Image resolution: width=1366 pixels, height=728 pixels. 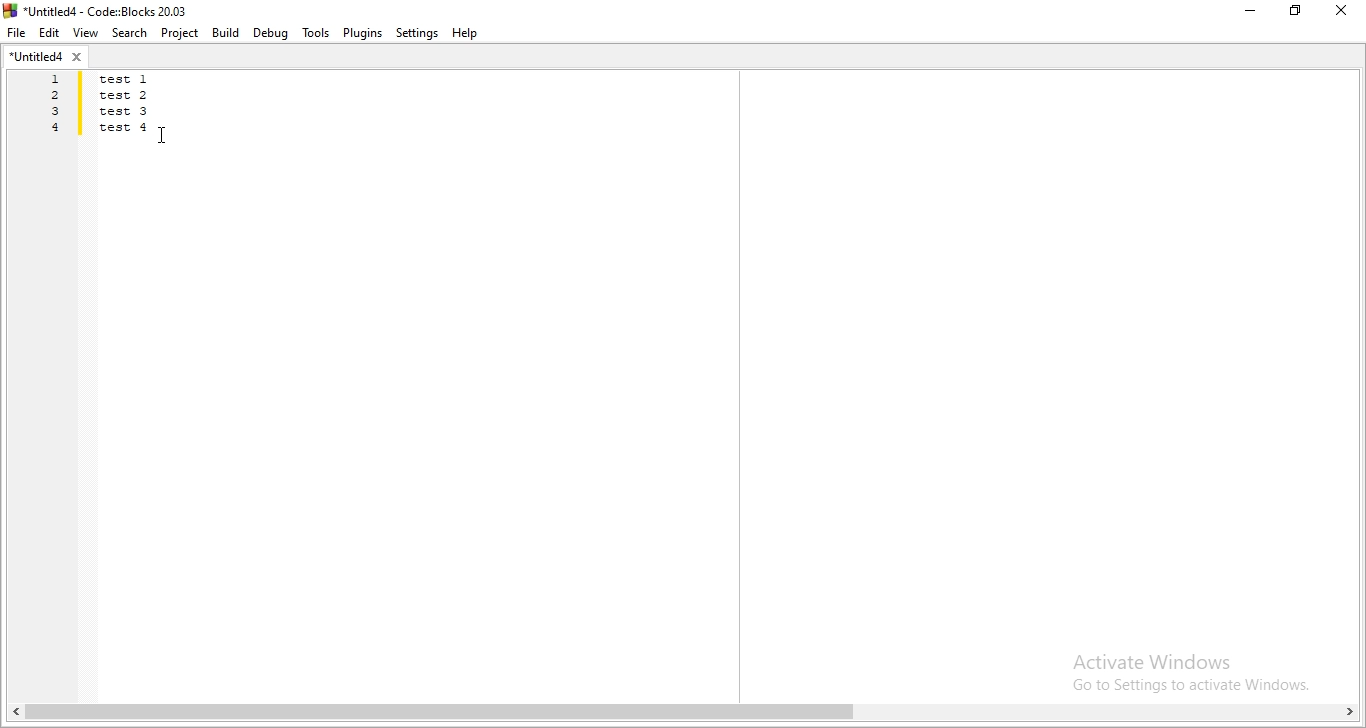 What do you see at coordinates (178, 34) in the screenshot?
I see `Project ` at bounding box center [178, 34].